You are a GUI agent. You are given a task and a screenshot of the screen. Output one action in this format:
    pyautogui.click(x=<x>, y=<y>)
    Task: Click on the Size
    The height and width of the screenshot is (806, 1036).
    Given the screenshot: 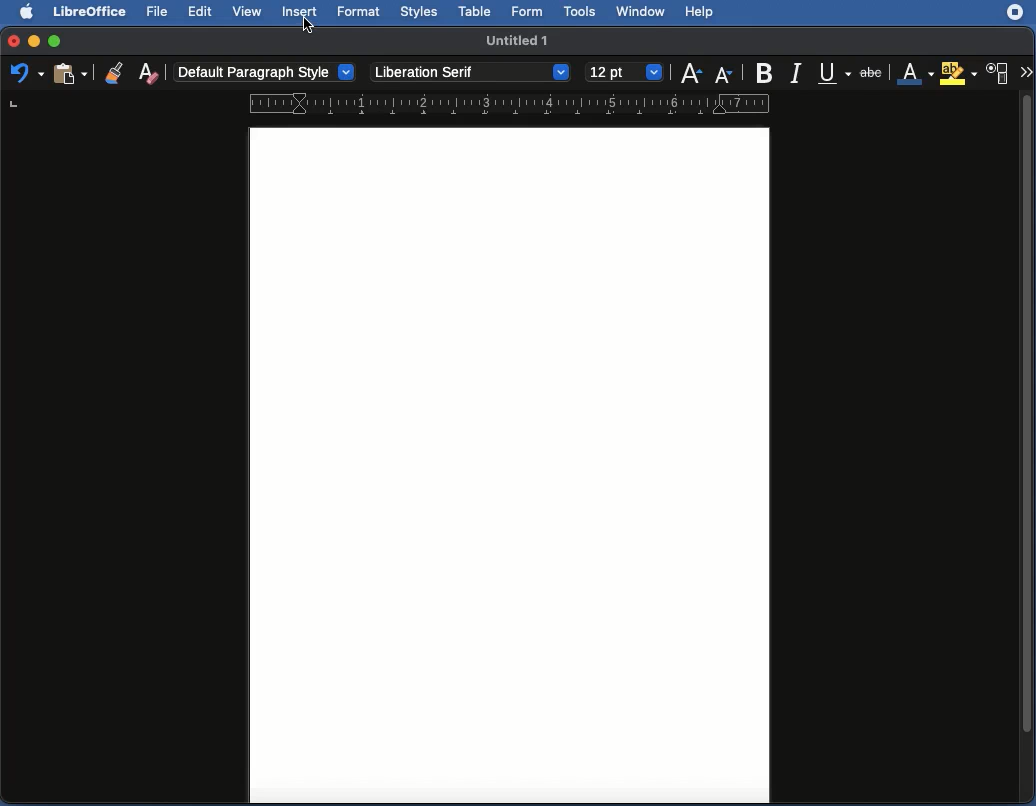 What is the action you would take?
    pyautogui.click(x=626, y=72)
    